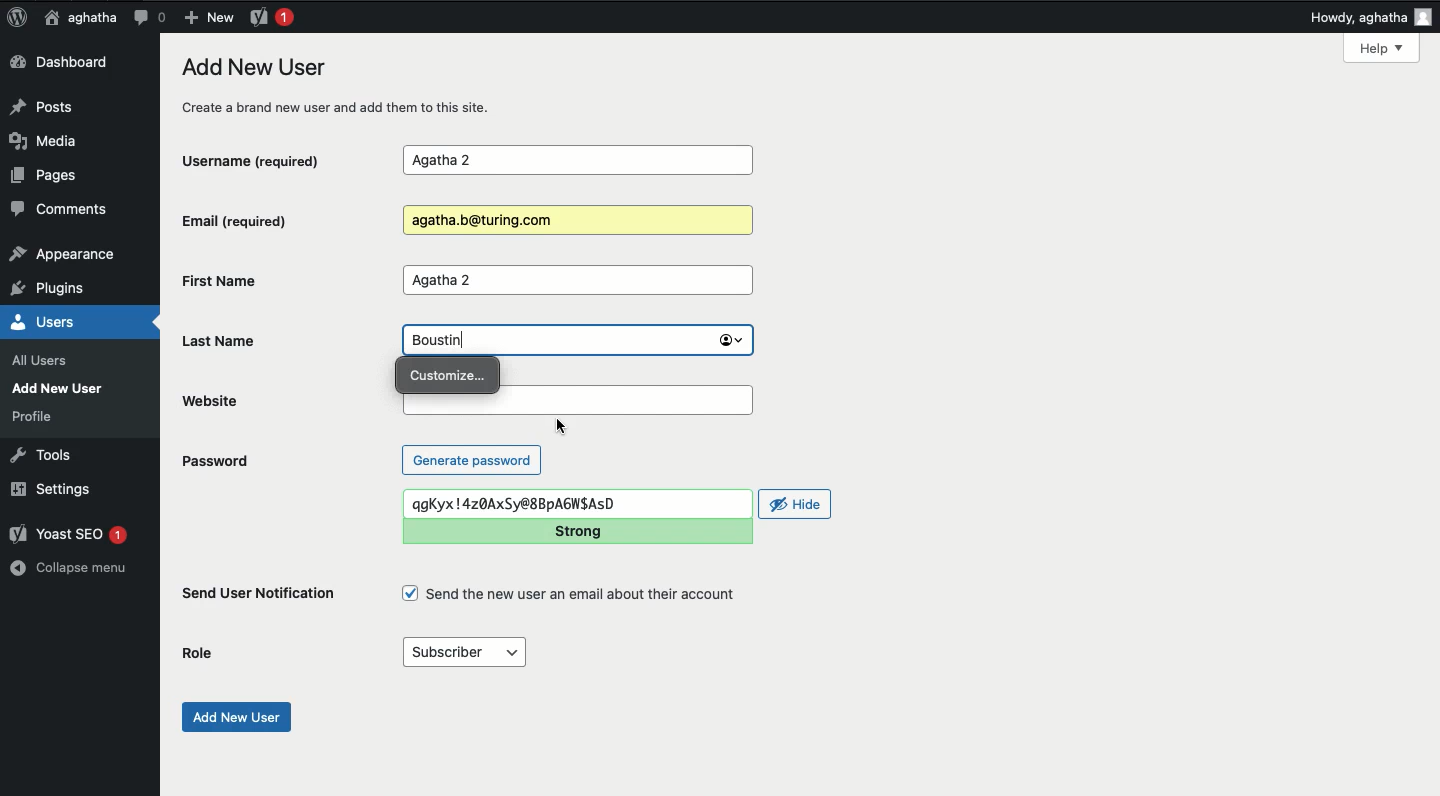 The height and width of the screenshot is (796, 1440). I want to click on Tools, so click(42, 453).